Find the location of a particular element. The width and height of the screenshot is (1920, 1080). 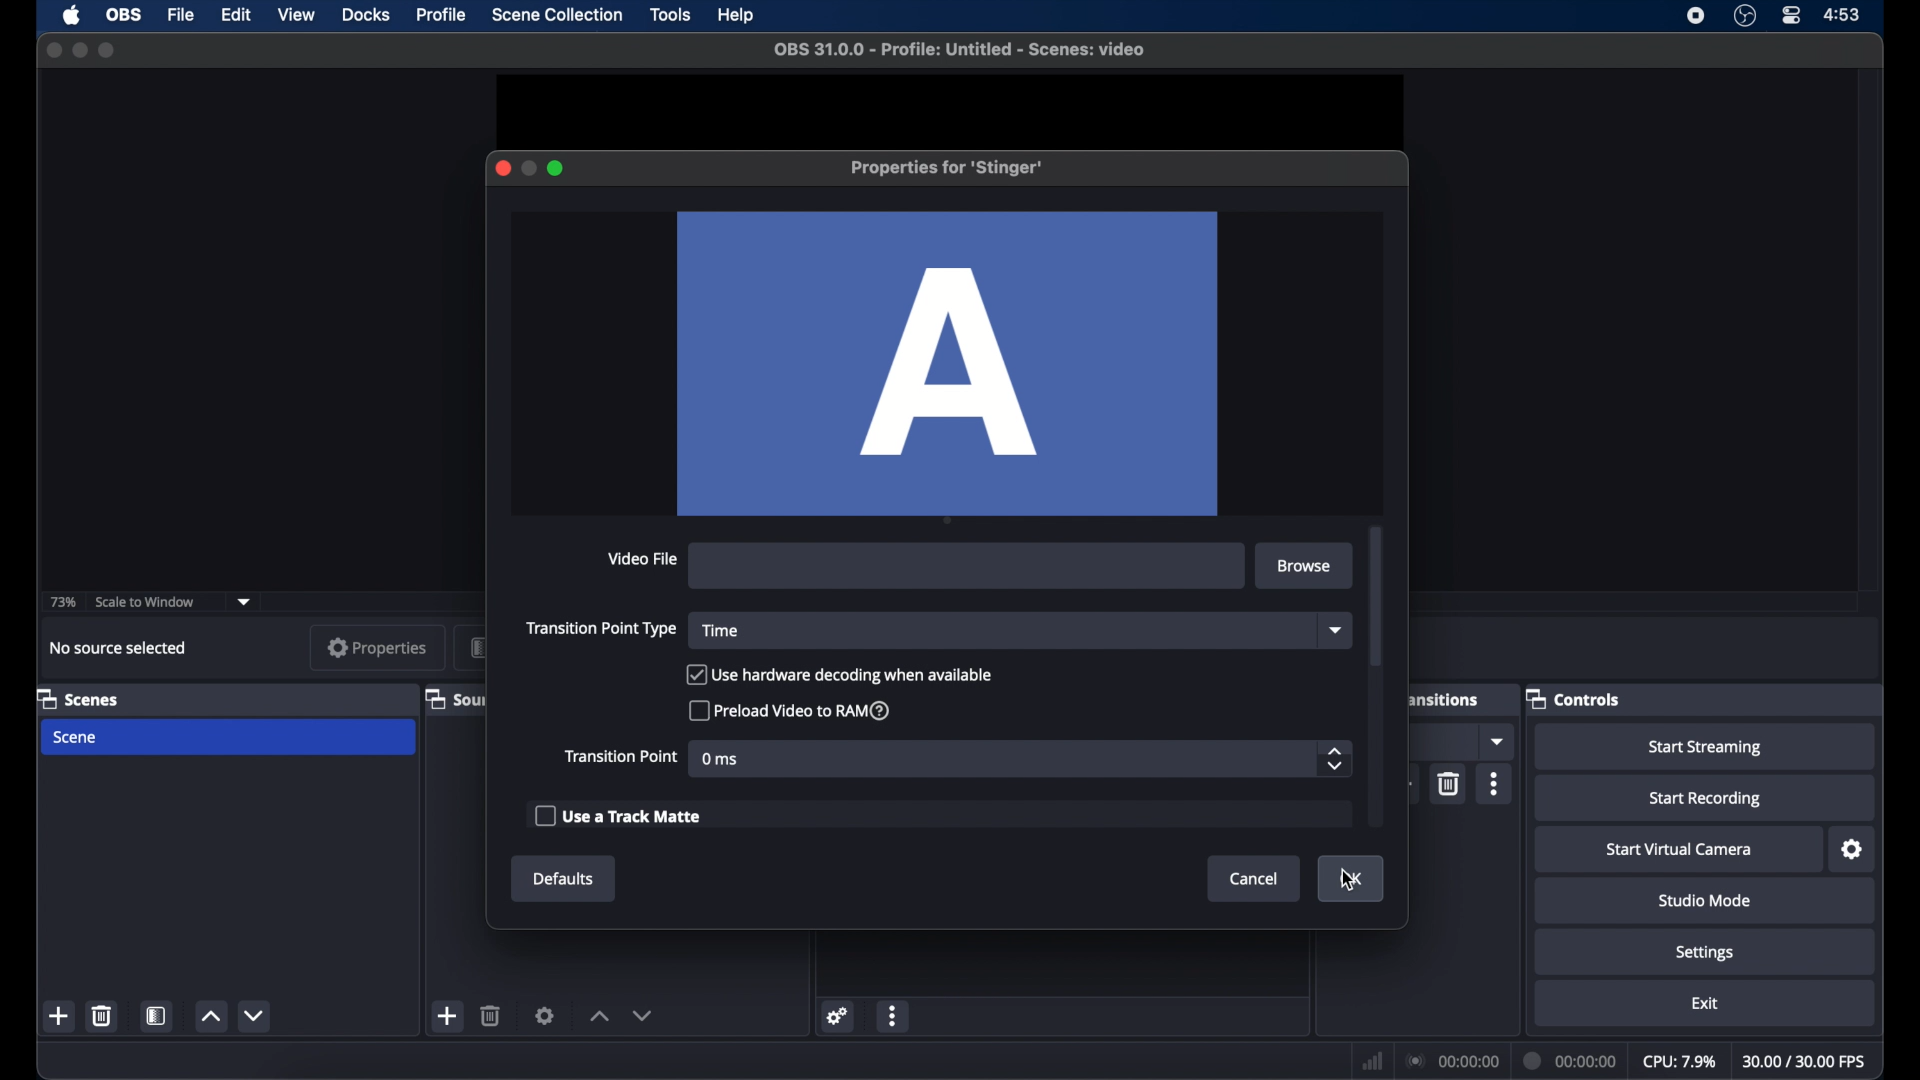

profile is located at coordinates (439, 15).